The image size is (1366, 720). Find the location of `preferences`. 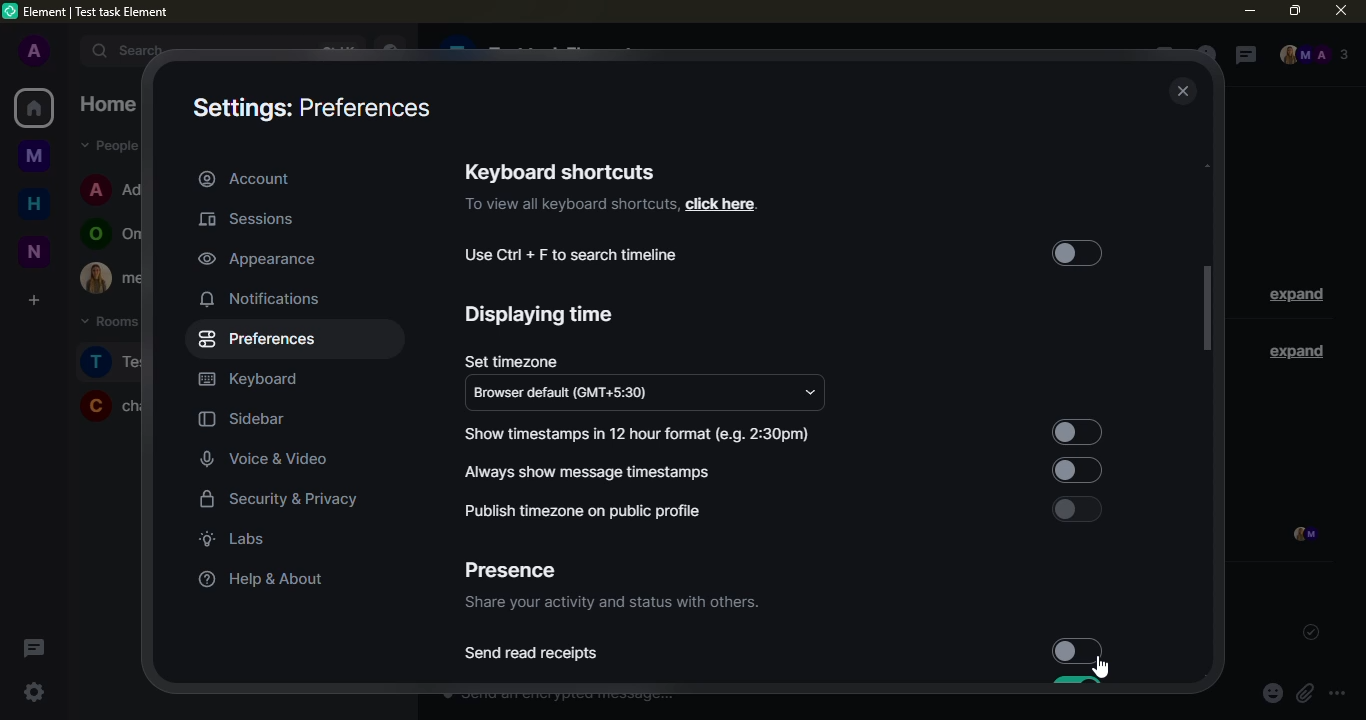

preferences is located at coordinates (261, 339).